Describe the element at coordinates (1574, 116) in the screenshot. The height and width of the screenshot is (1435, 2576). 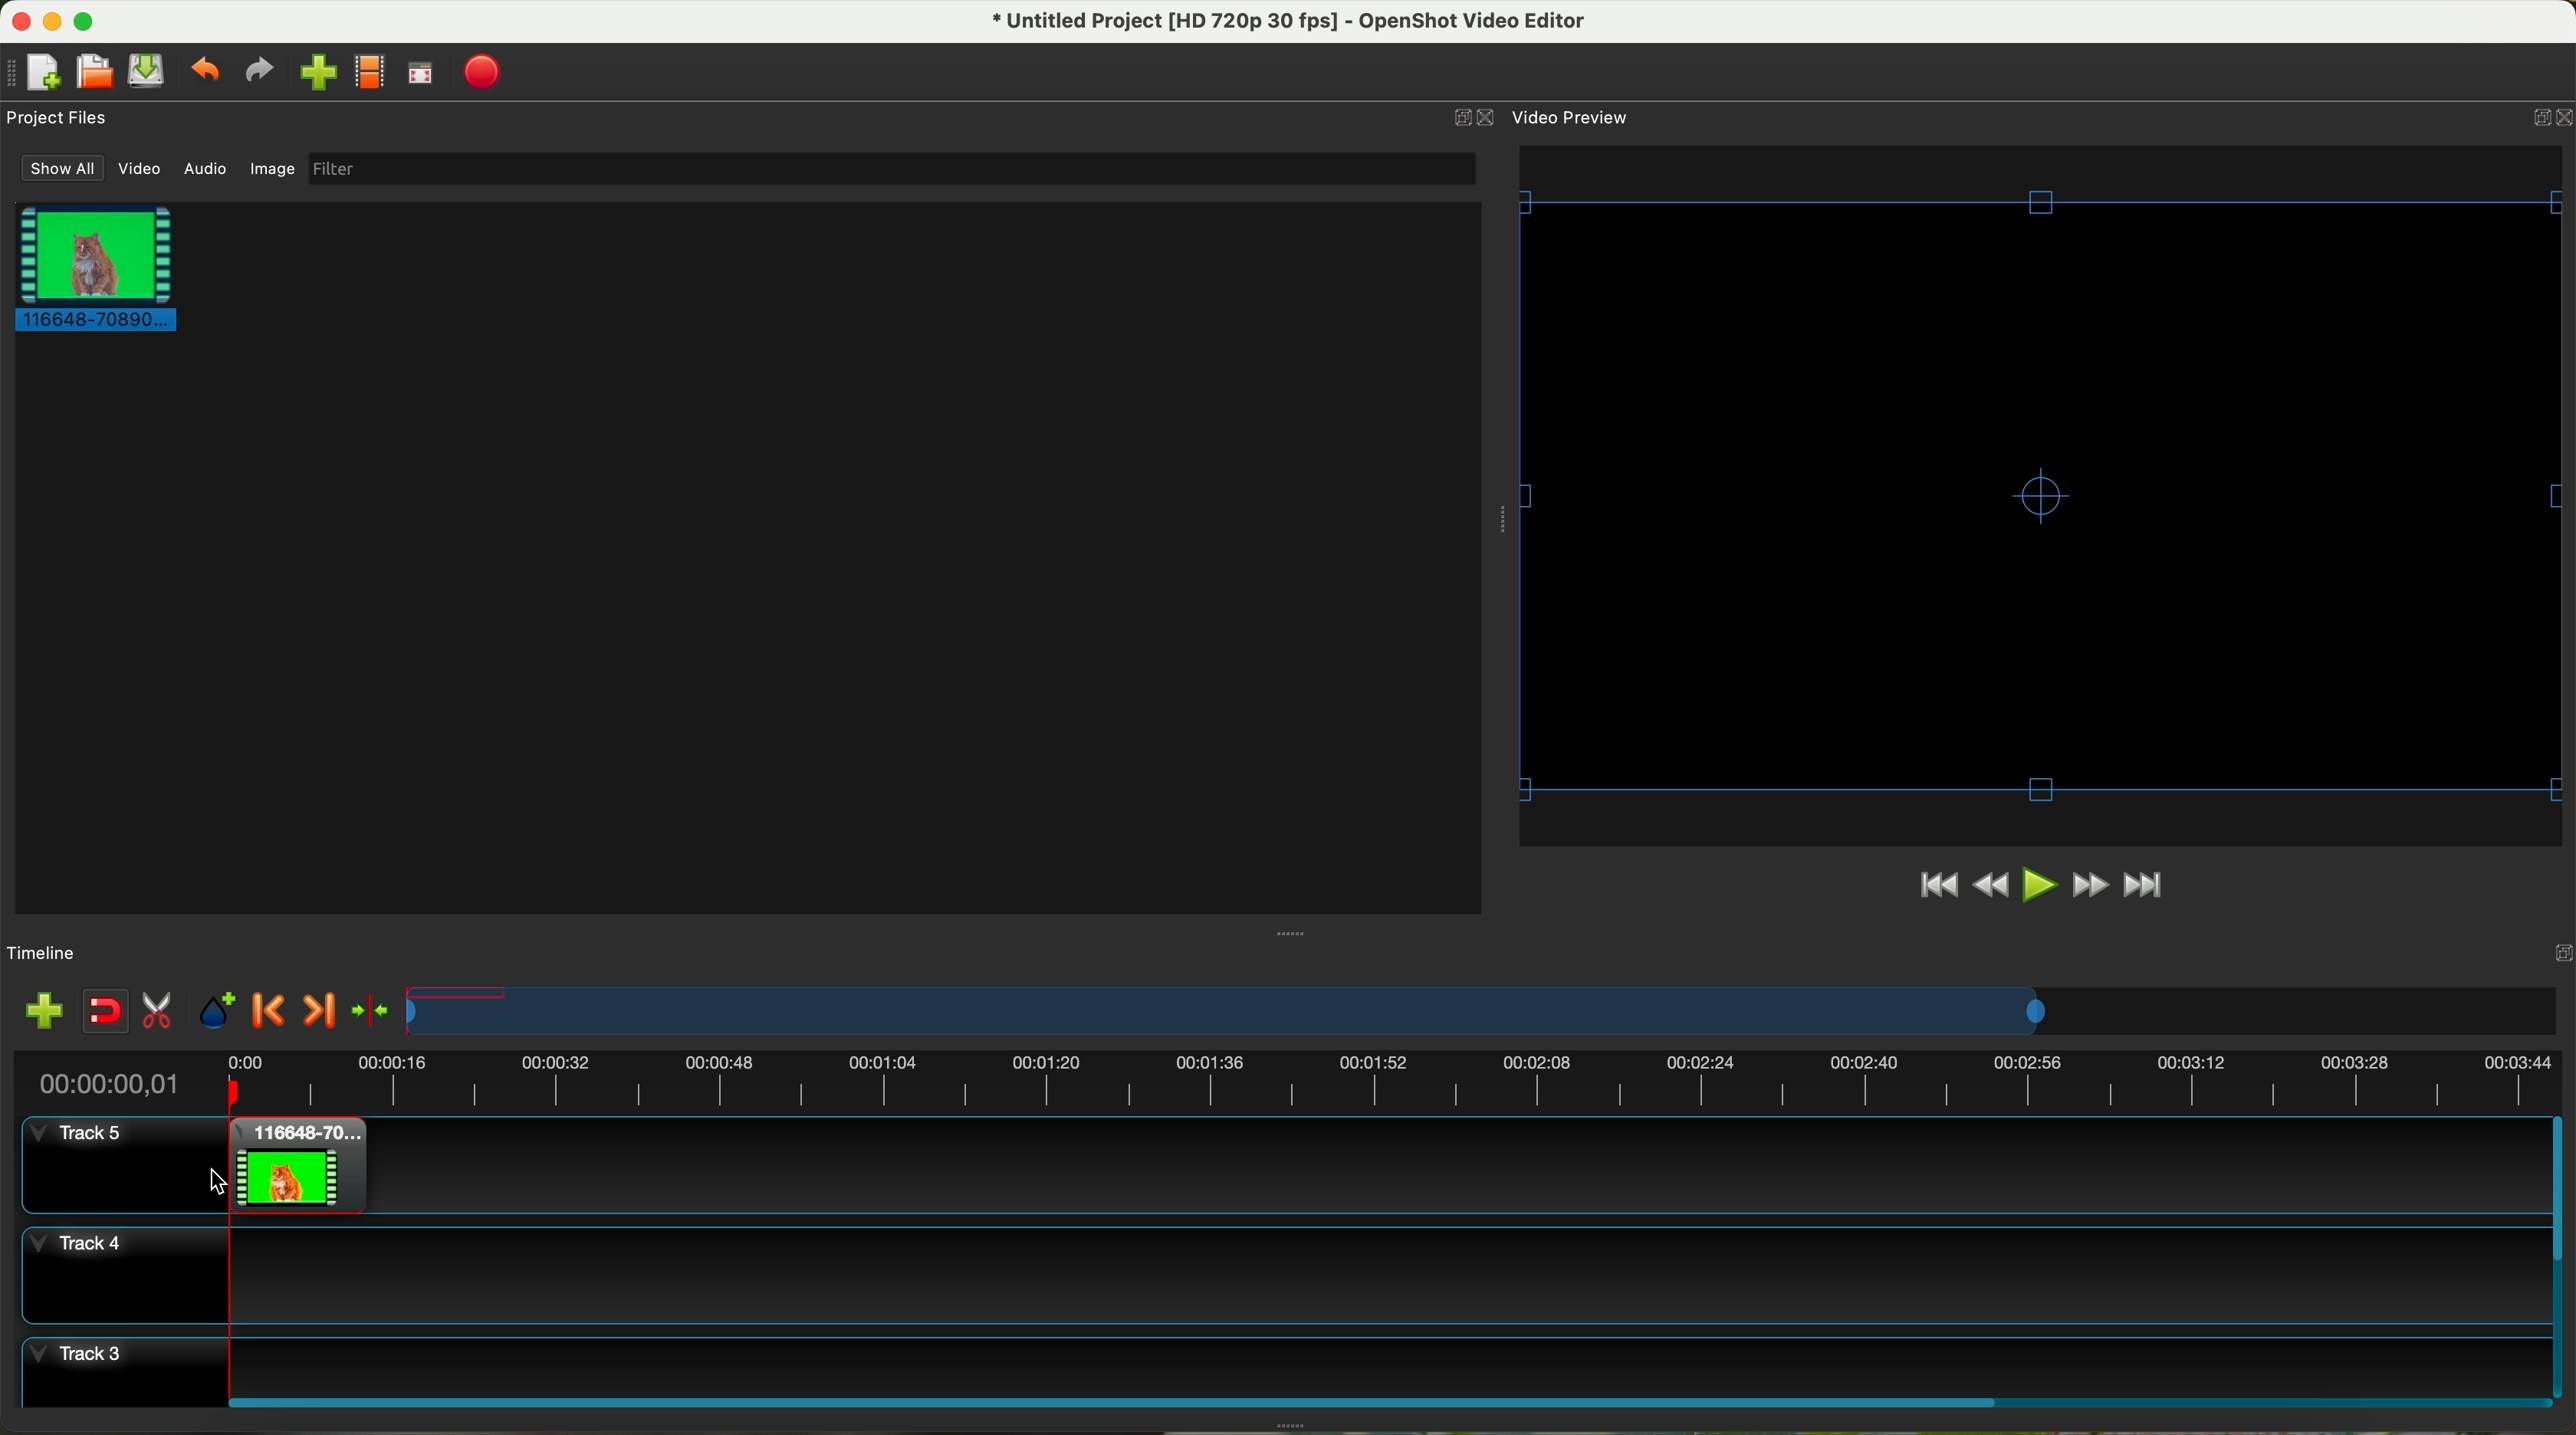
I see `video preview` at that location.